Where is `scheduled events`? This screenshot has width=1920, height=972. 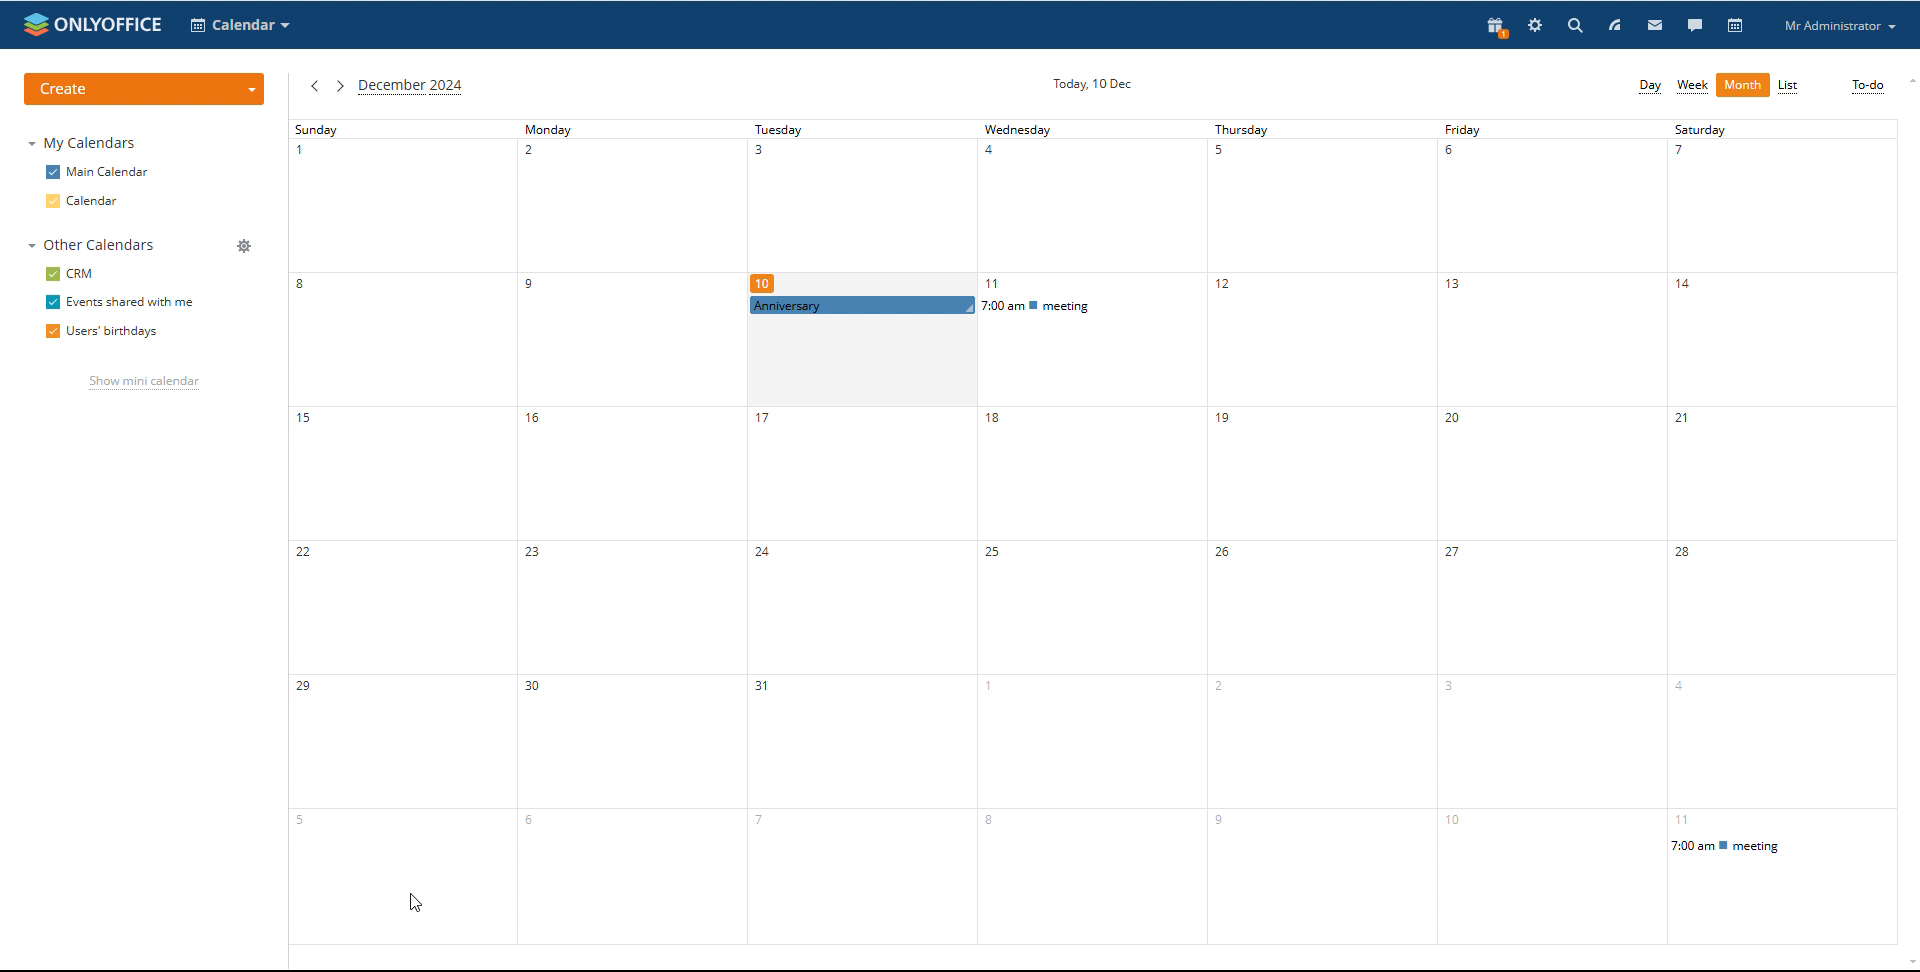
scheduled events is located at coordinates (971, 305).